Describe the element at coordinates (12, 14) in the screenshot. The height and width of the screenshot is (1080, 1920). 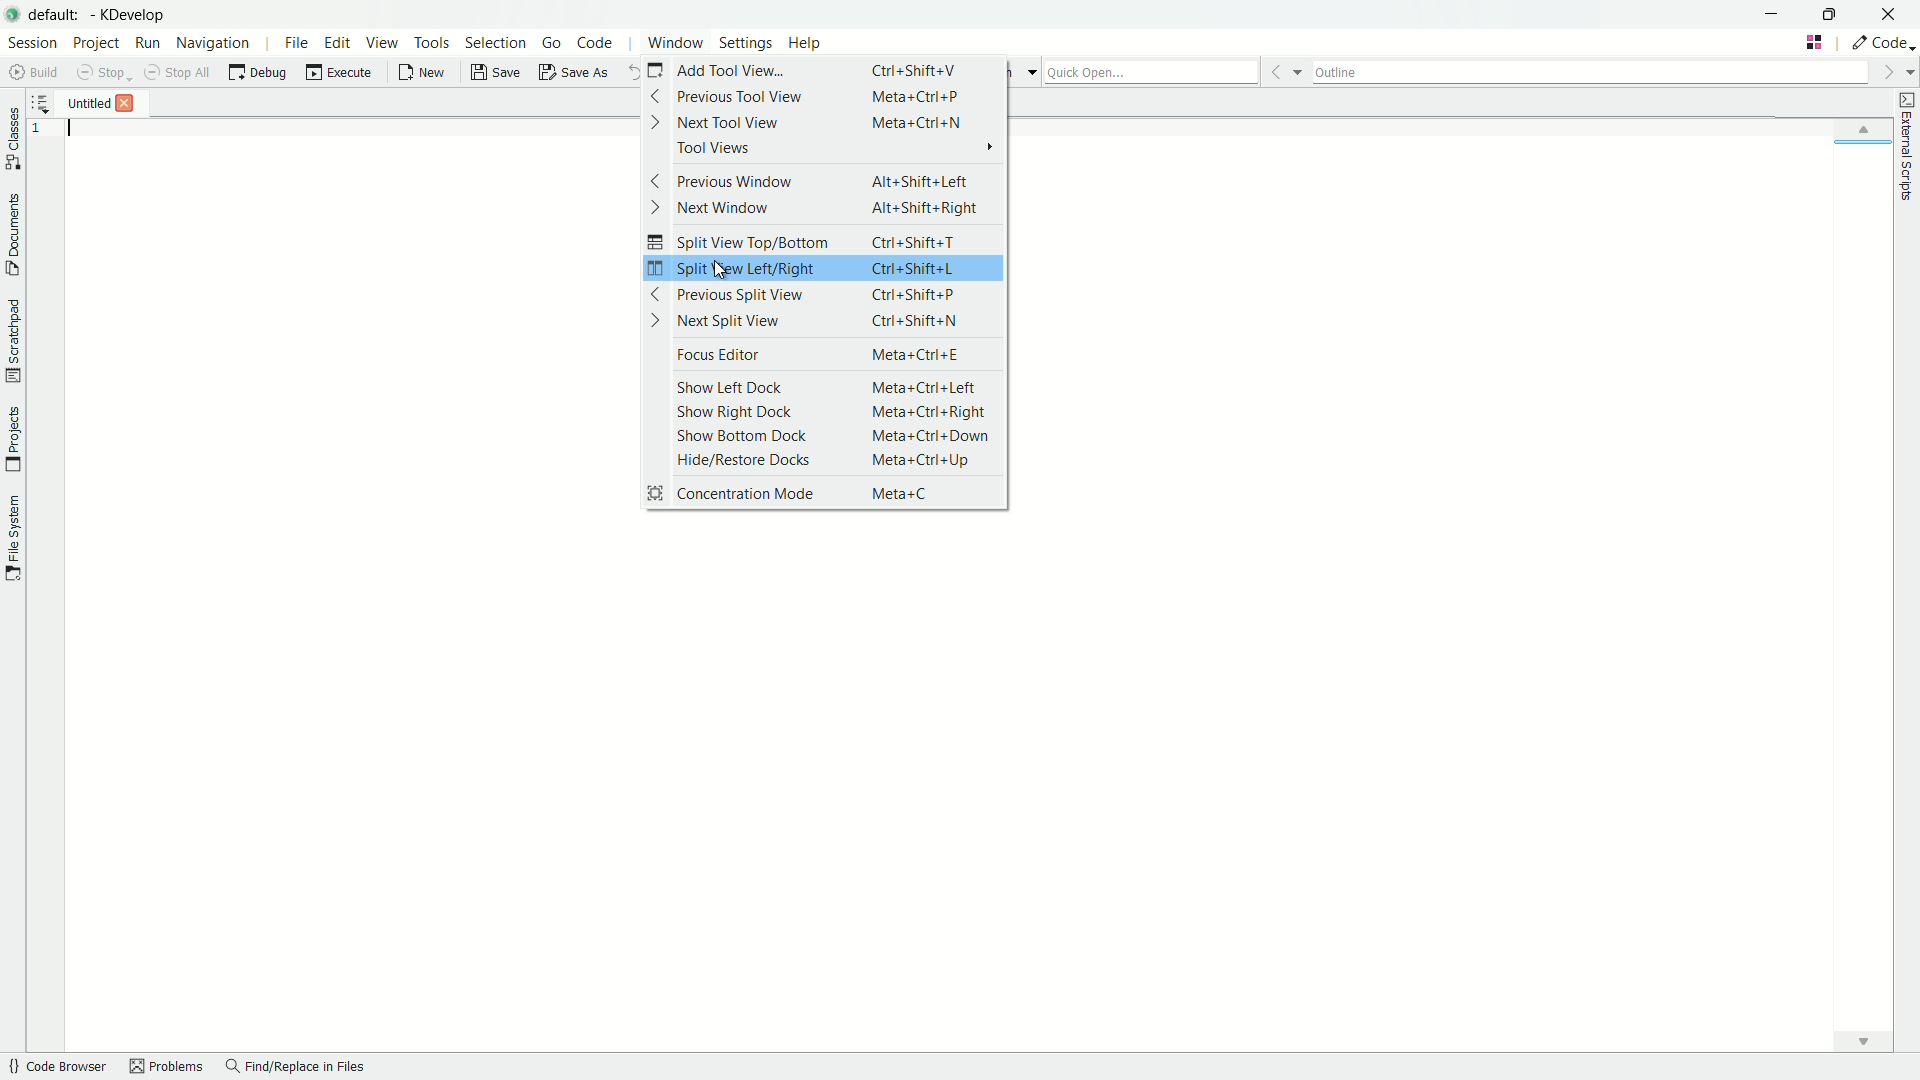
I see `app icon` at that location.